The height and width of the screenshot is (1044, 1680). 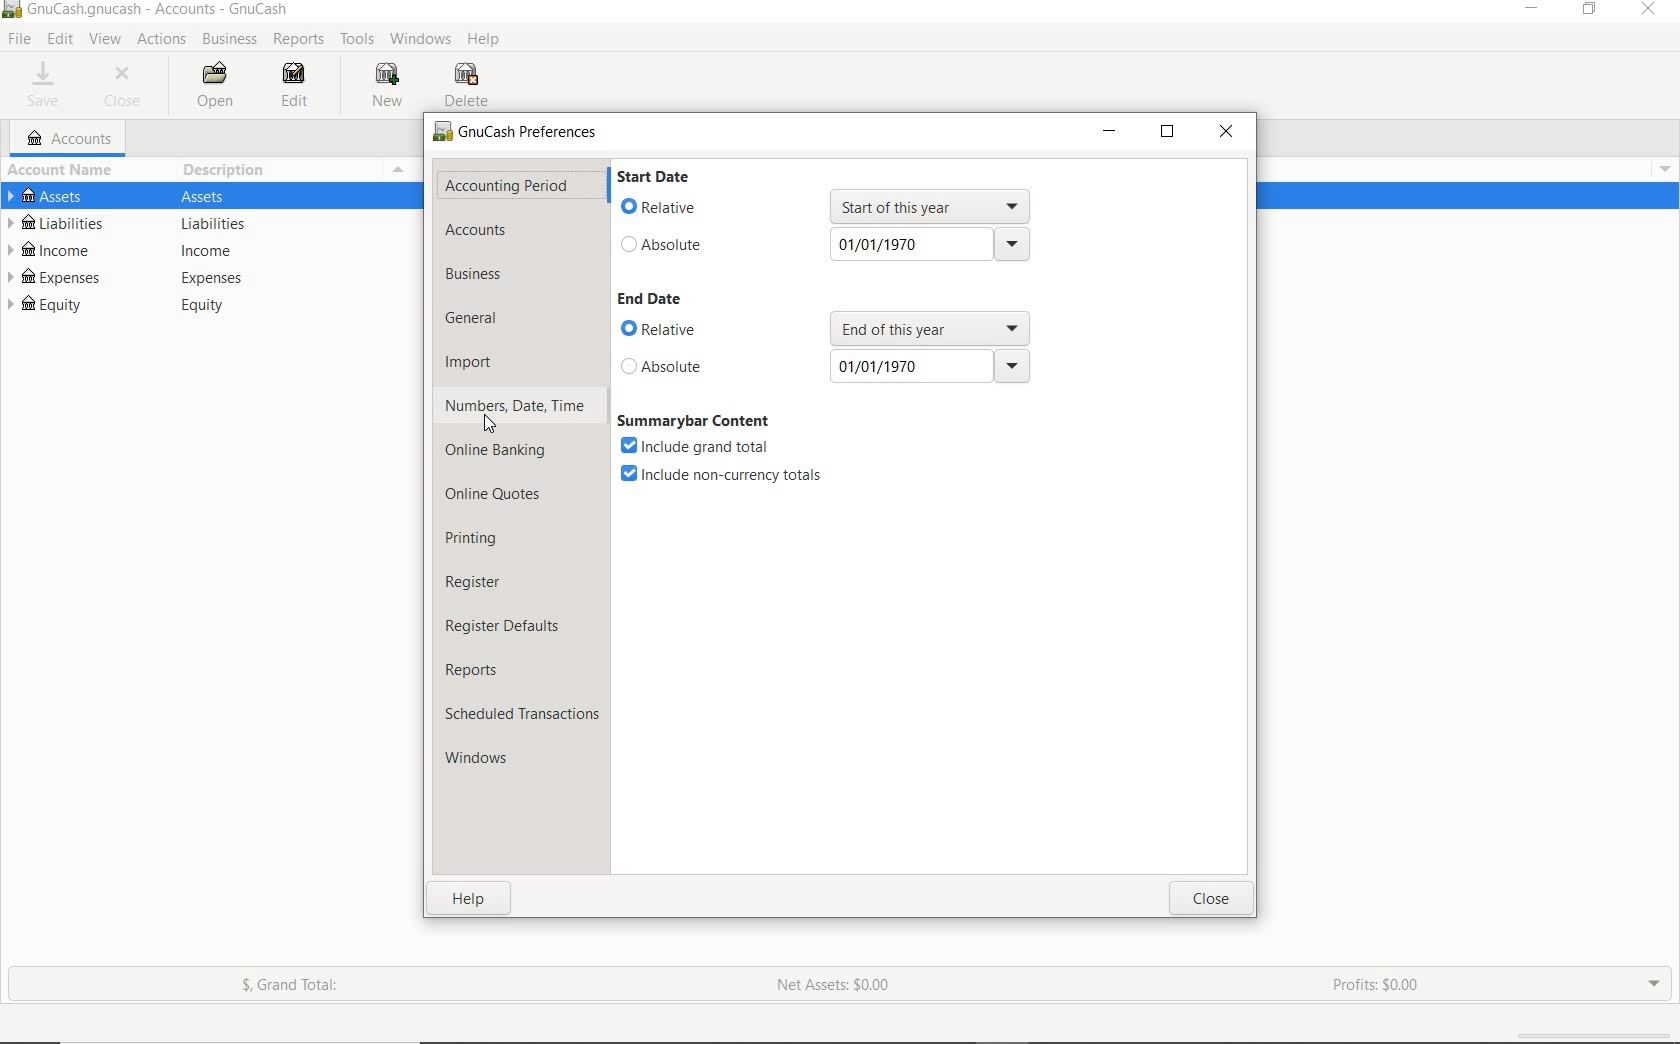 What do you see at coordinates (299, 40) in the screenshot?
I see `REPORTS` at bounding box center [299, 40].